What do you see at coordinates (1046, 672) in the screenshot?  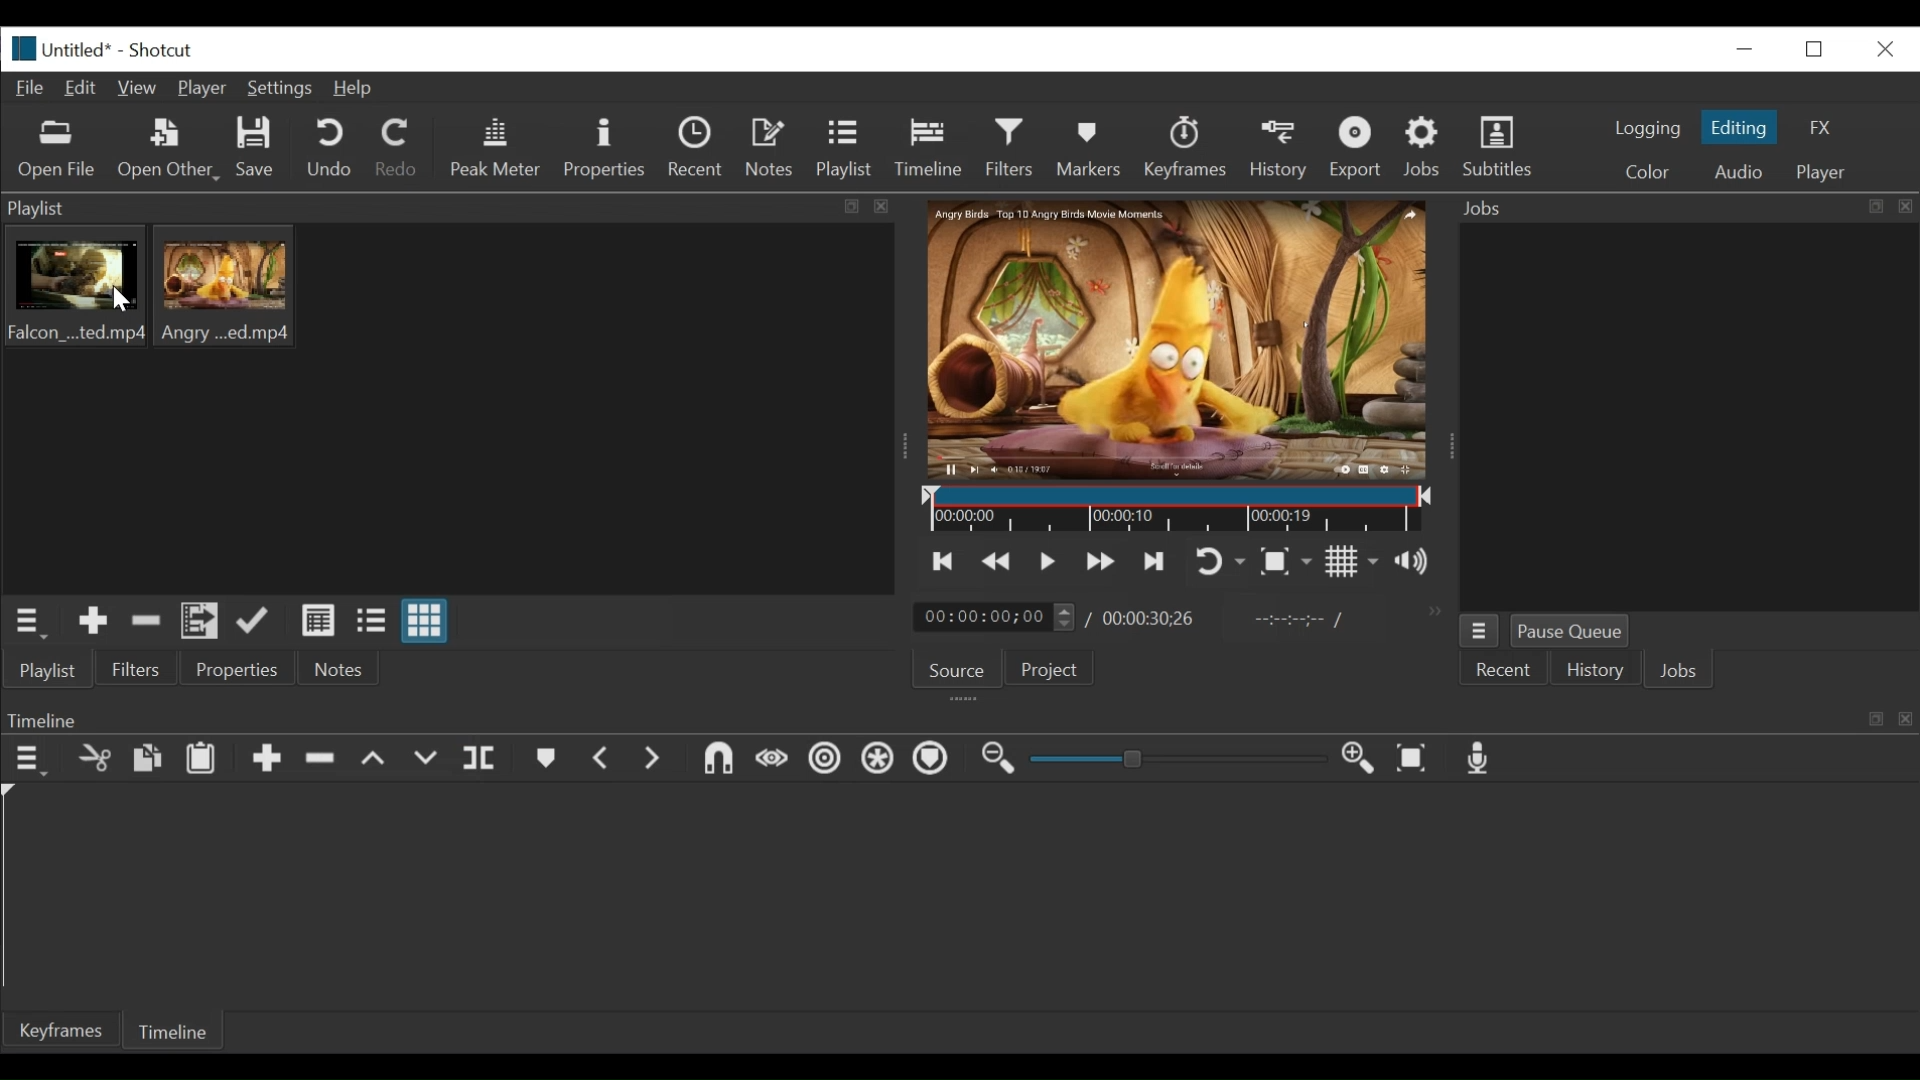 I see `Project` at bounding box center [1046, 672].